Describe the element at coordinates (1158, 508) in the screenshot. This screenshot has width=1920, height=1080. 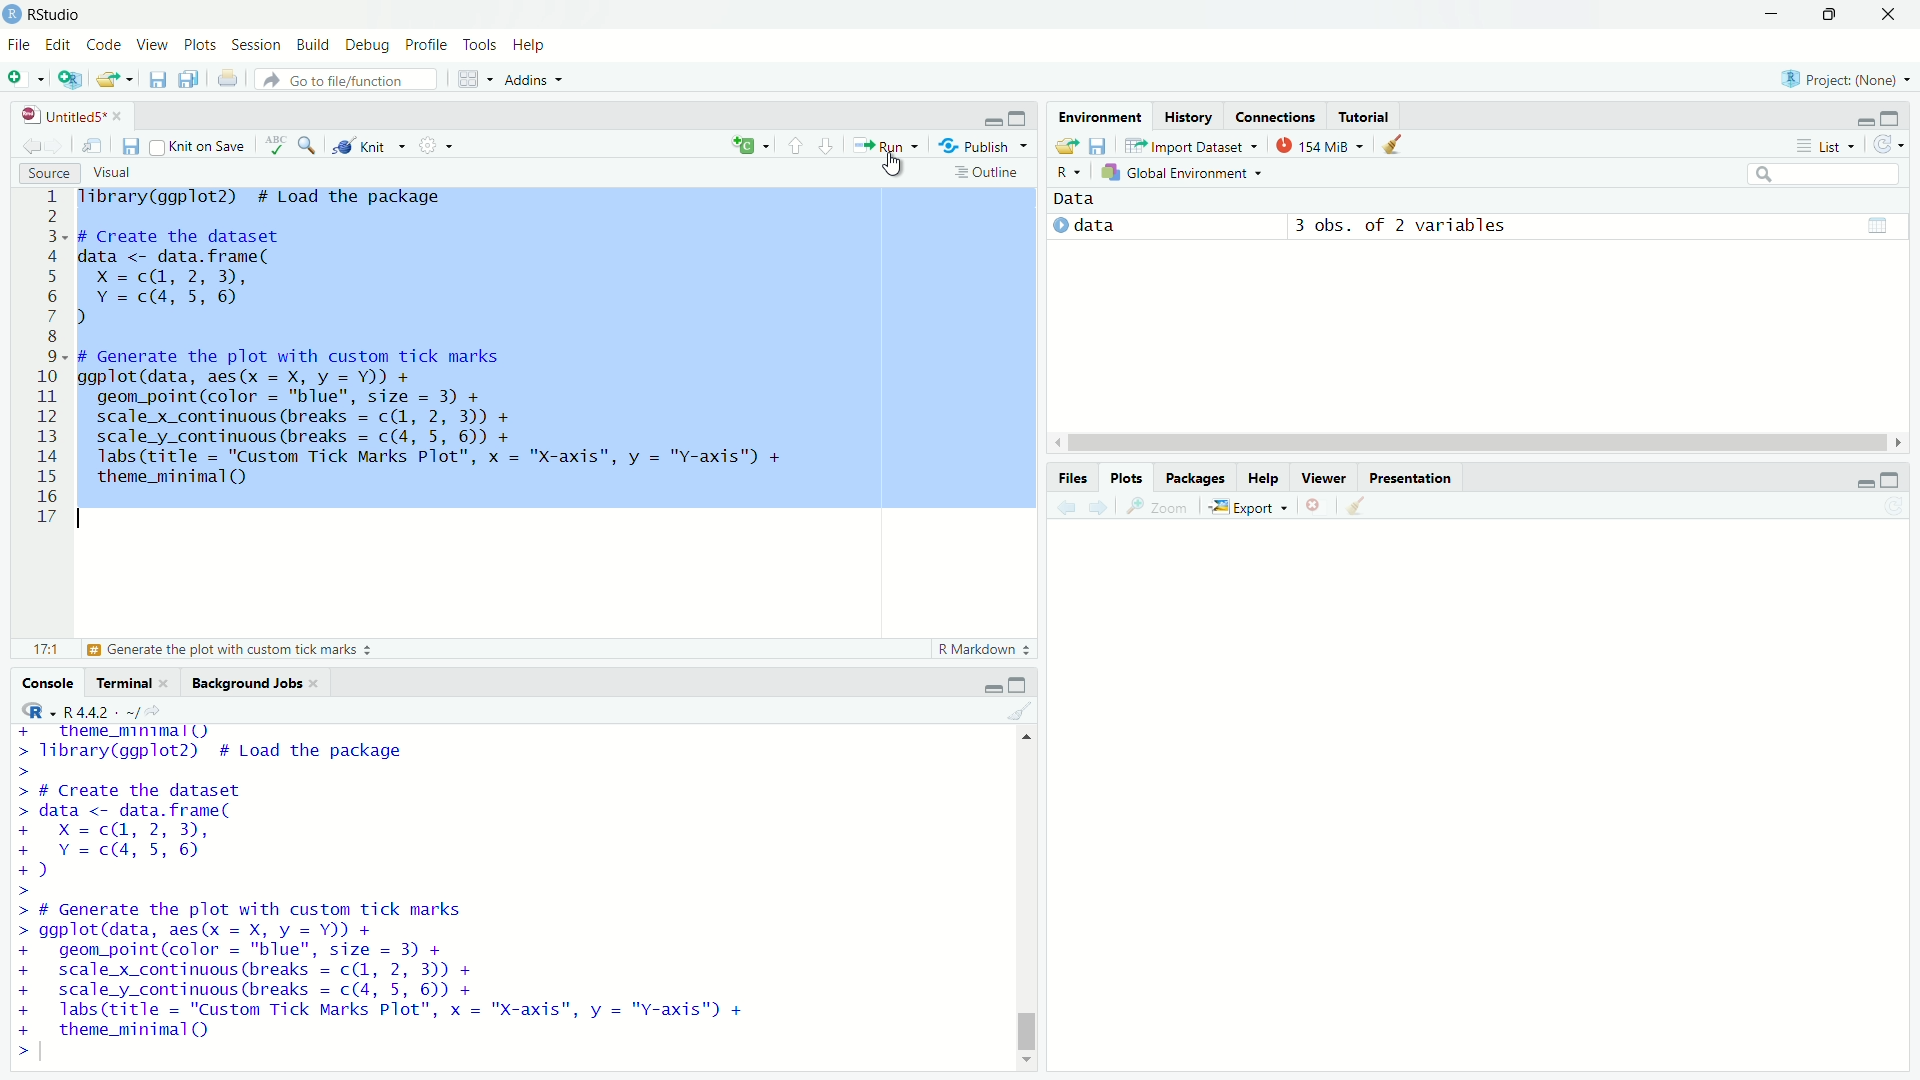
I see `view a larger version of the plot in new window ` at that location.